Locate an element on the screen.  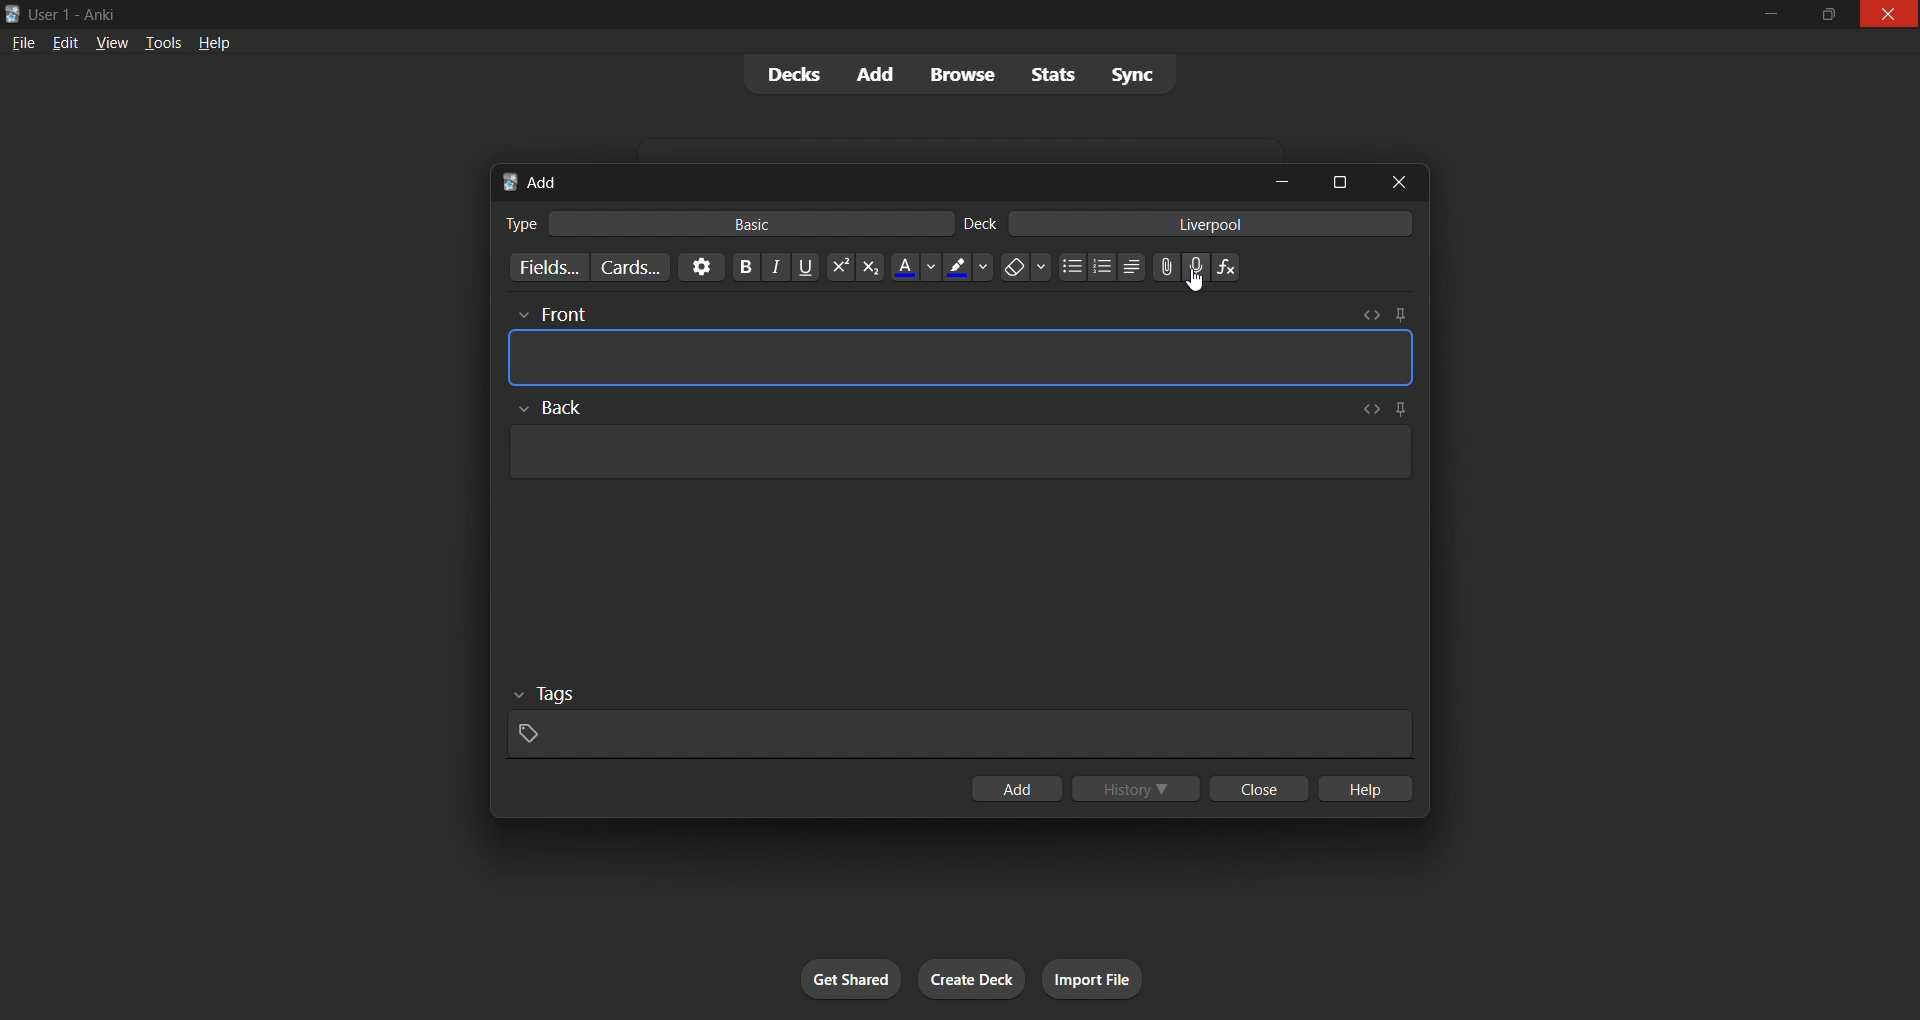
font highlight is located at coordinates (968, 268).